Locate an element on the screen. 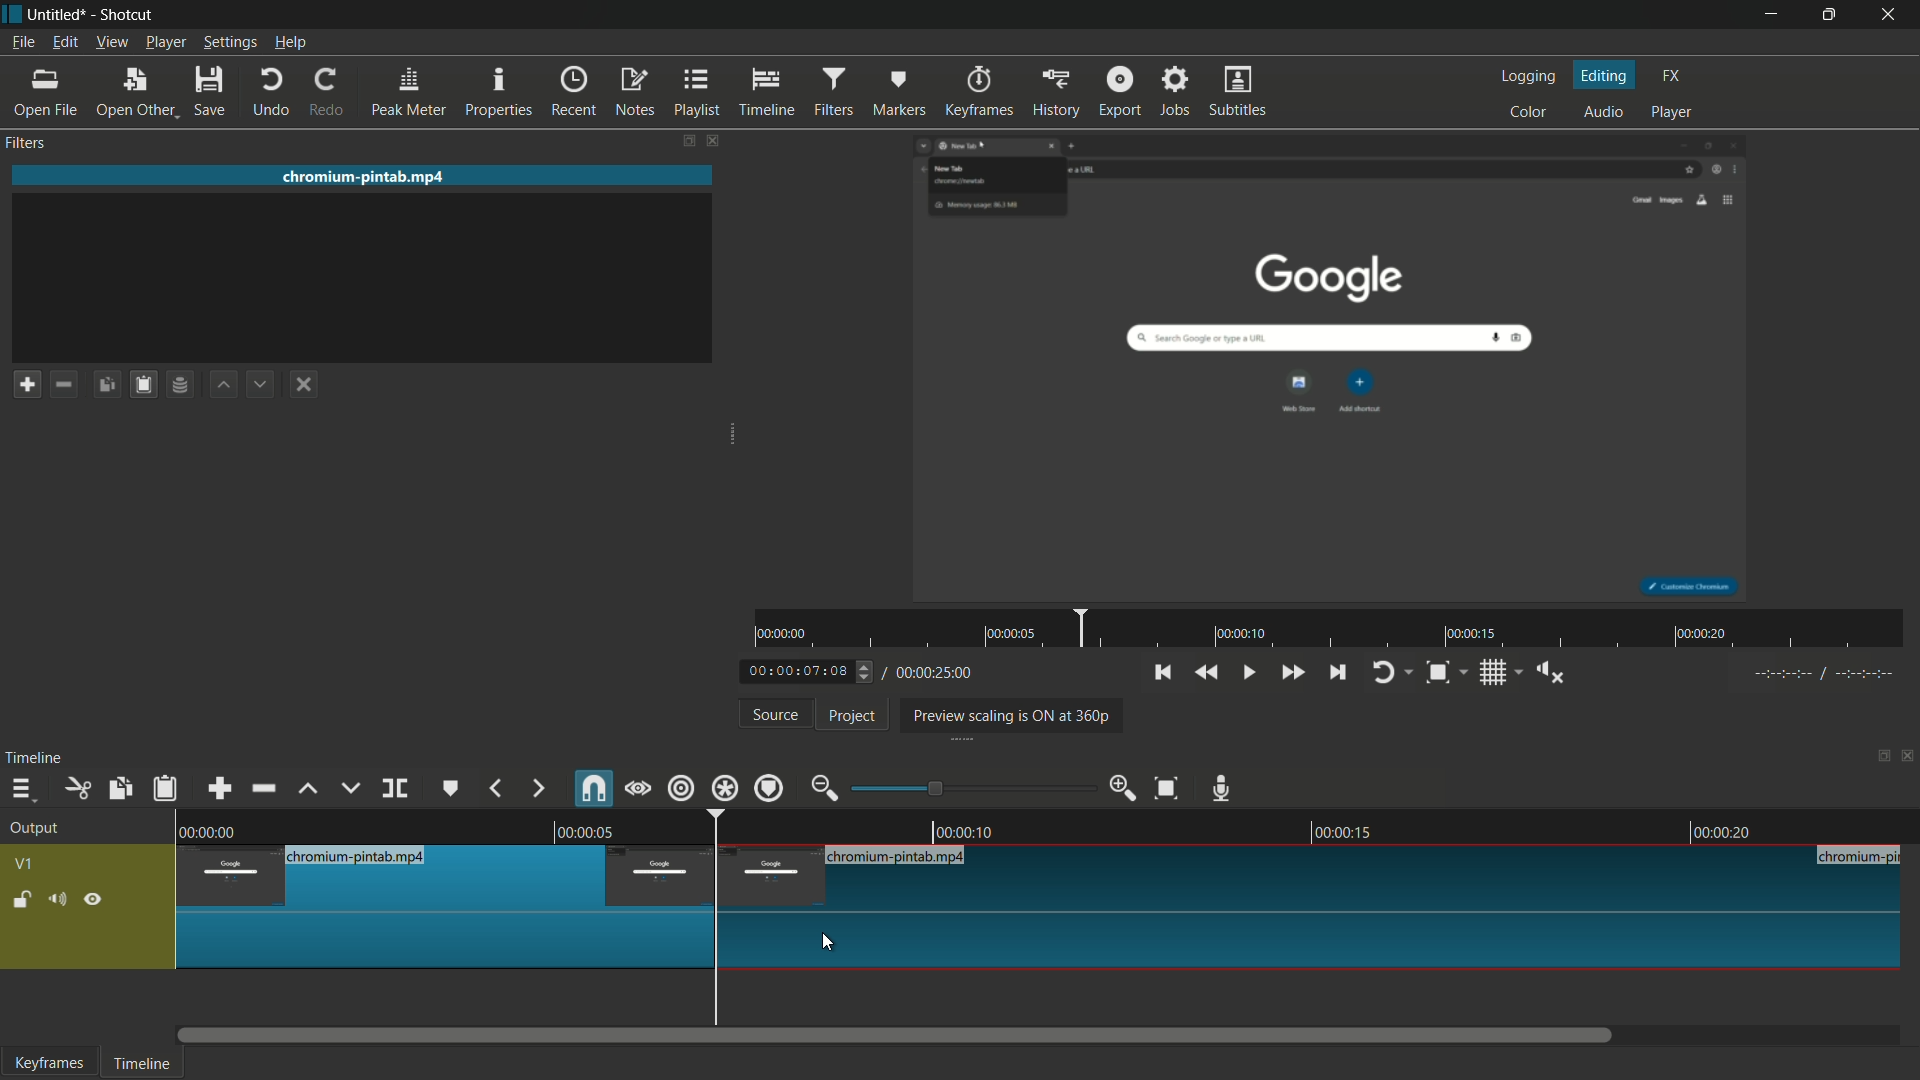 The height and width of the screenshot is (1080, 1920). timeline is located at coordinates (34, 758).